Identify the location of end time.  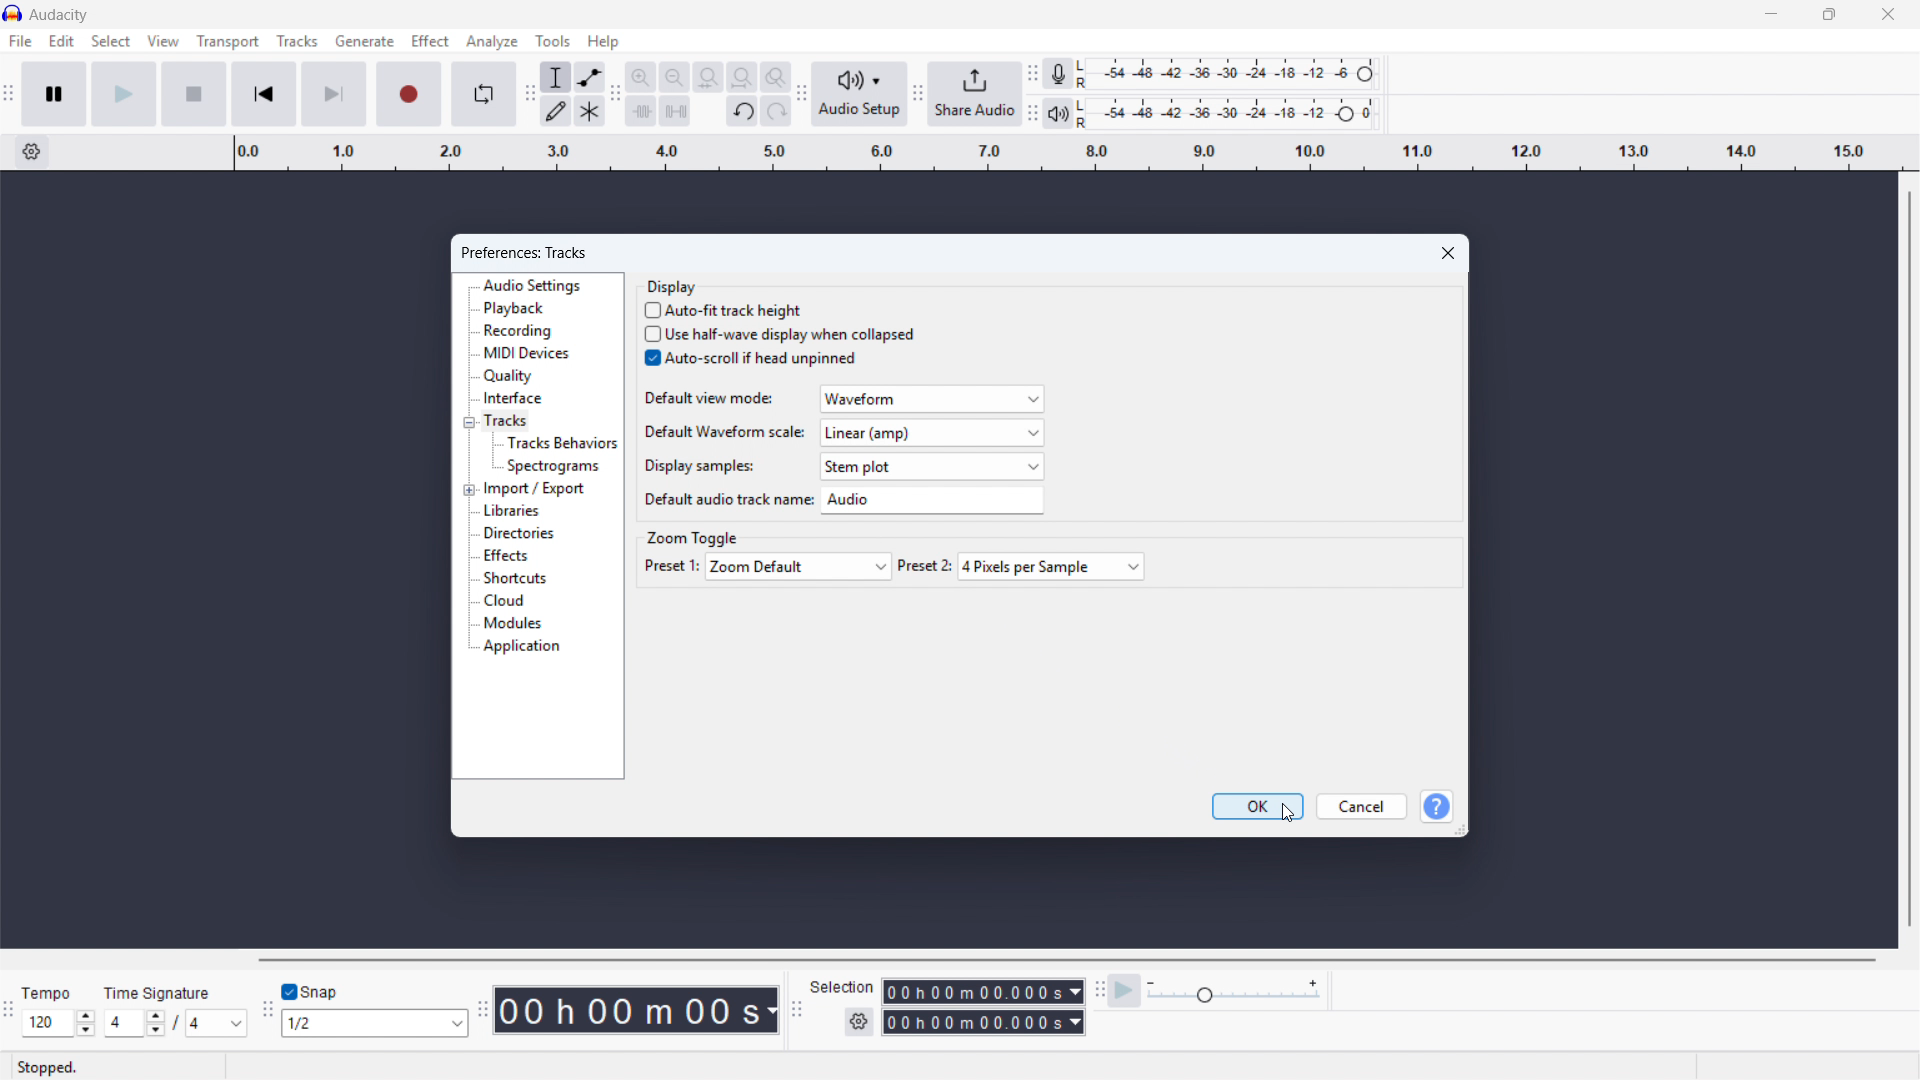
(984, 1023).